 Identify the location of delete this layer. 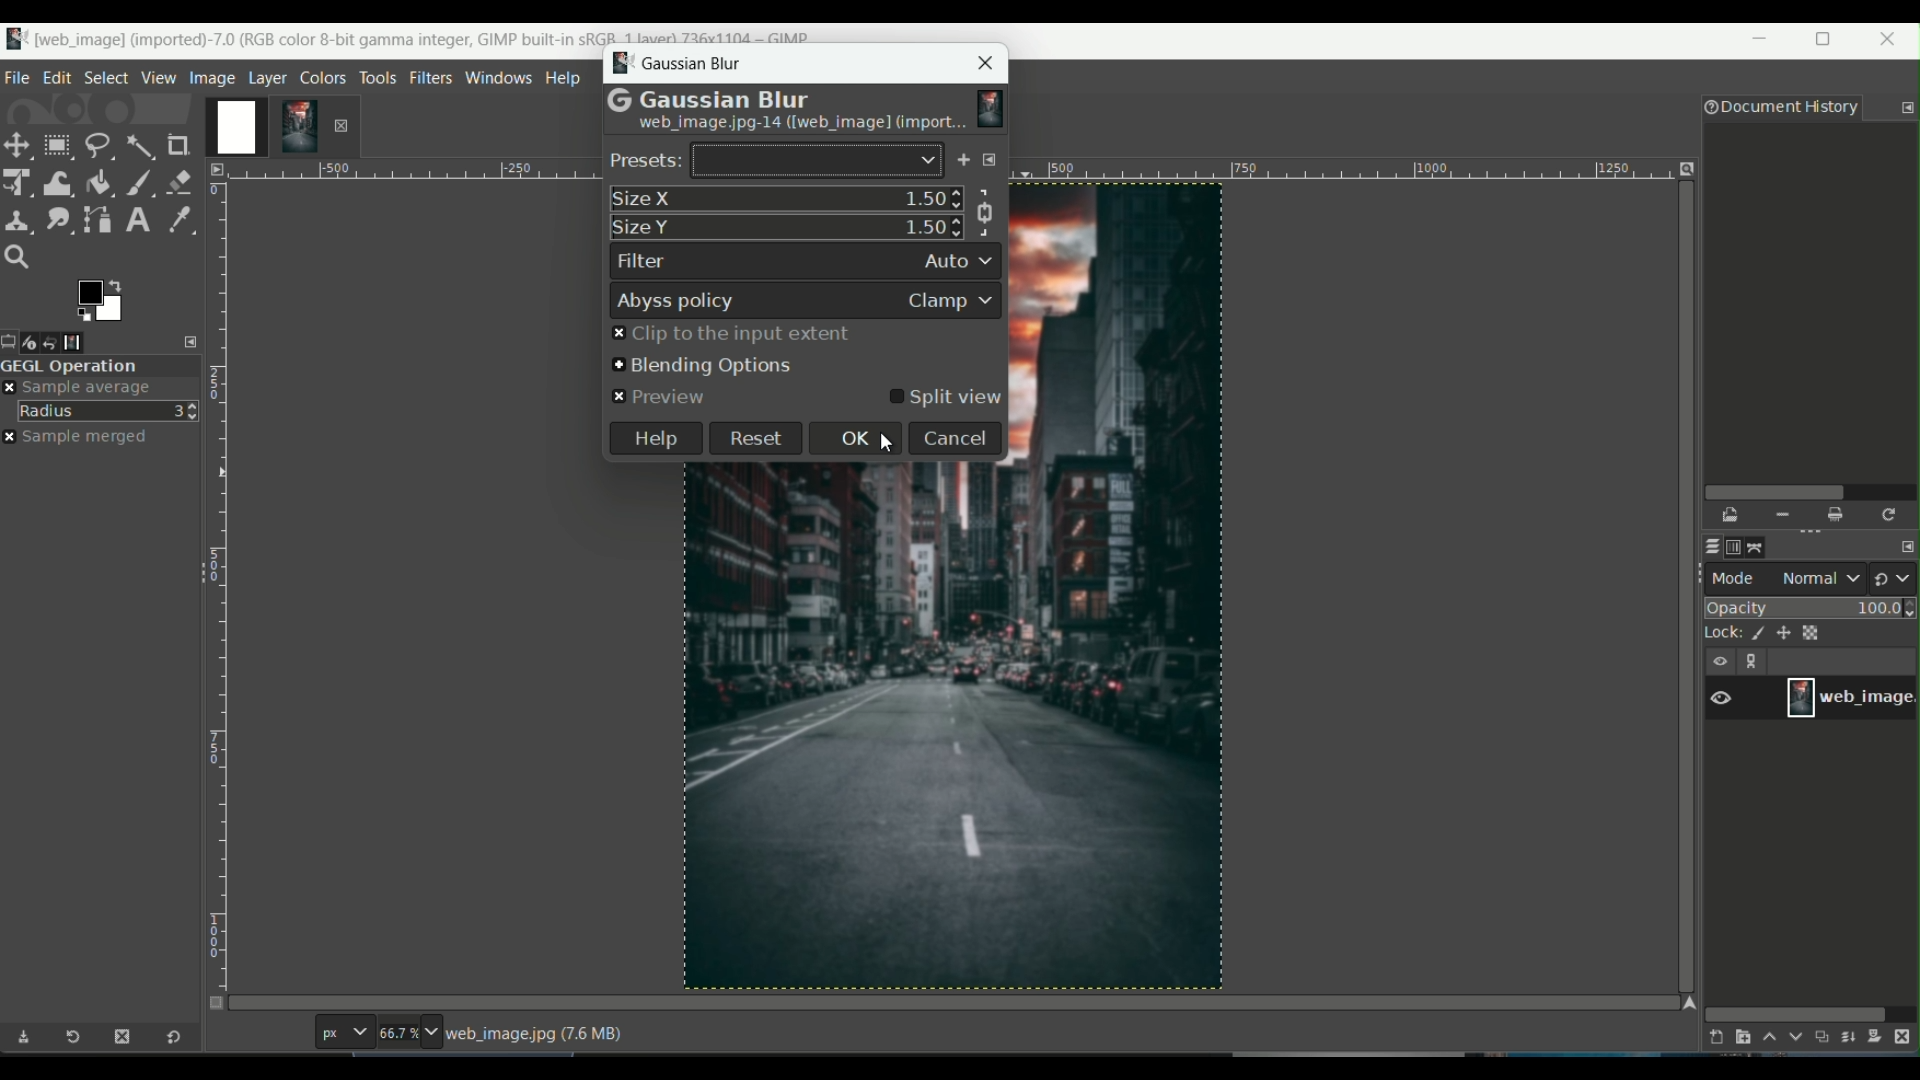
(1908, 1036).